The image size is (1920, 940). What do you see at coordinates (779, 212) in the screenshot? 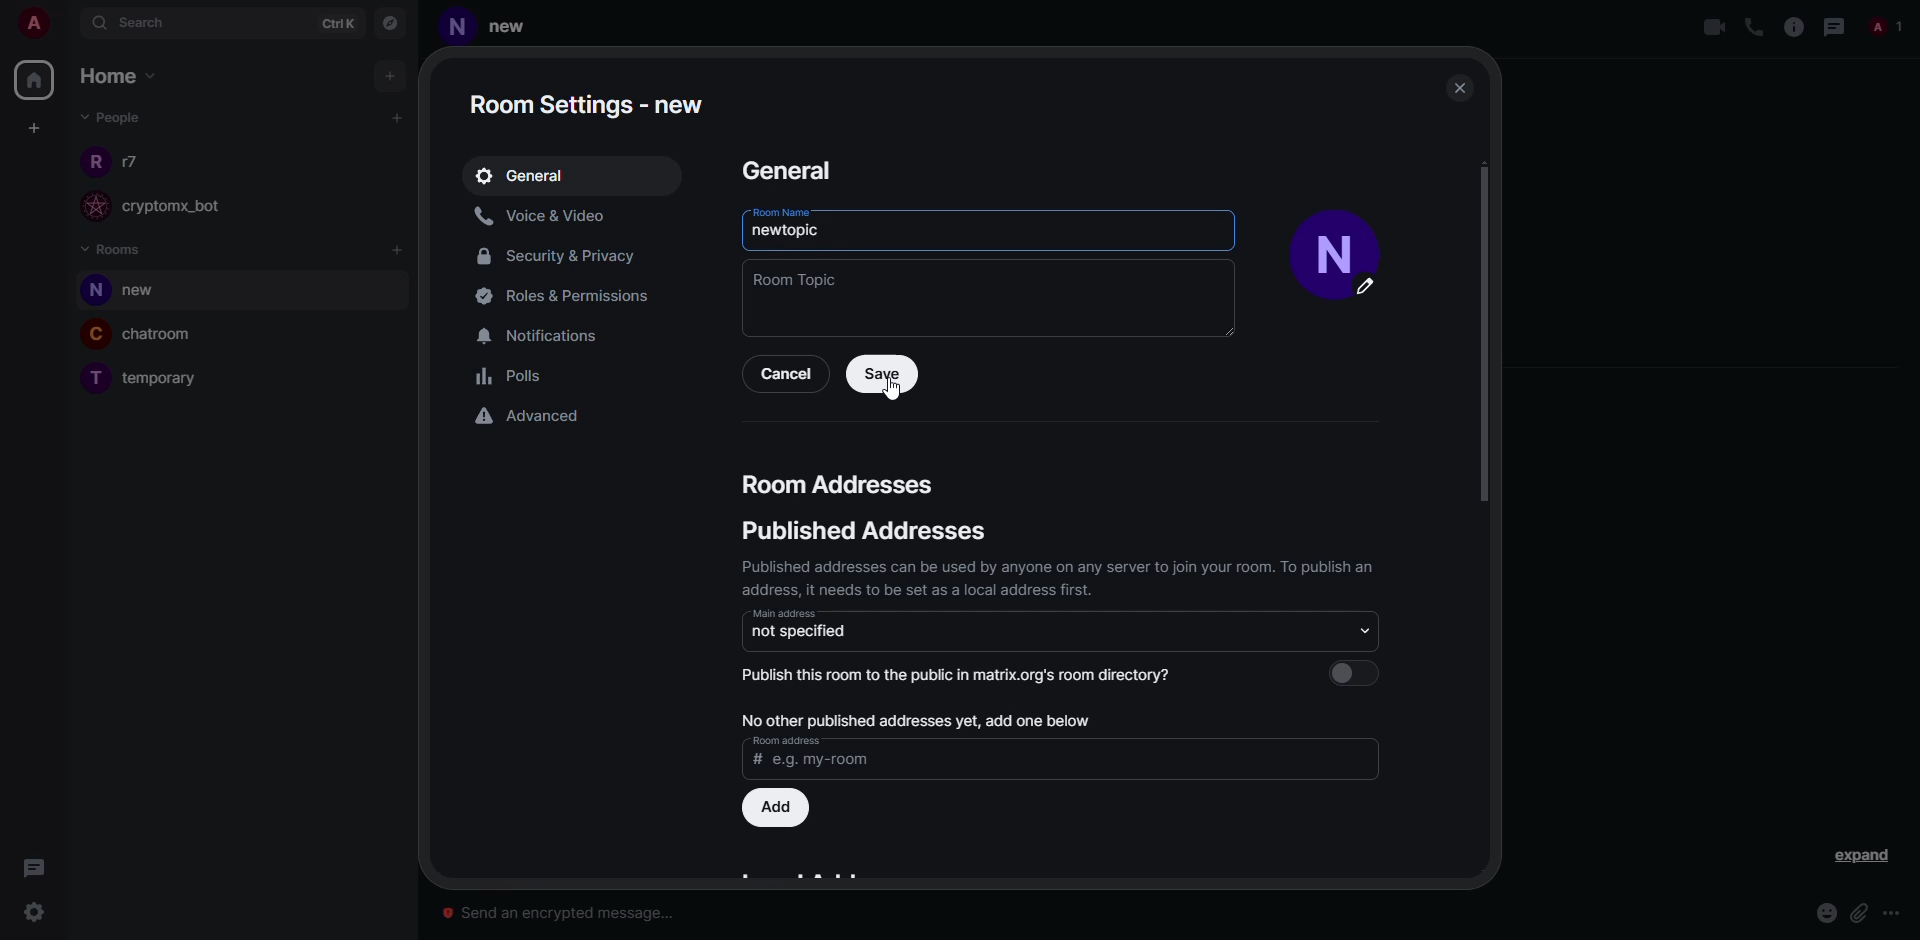
I see `room name` at bounding box center [779, 212].